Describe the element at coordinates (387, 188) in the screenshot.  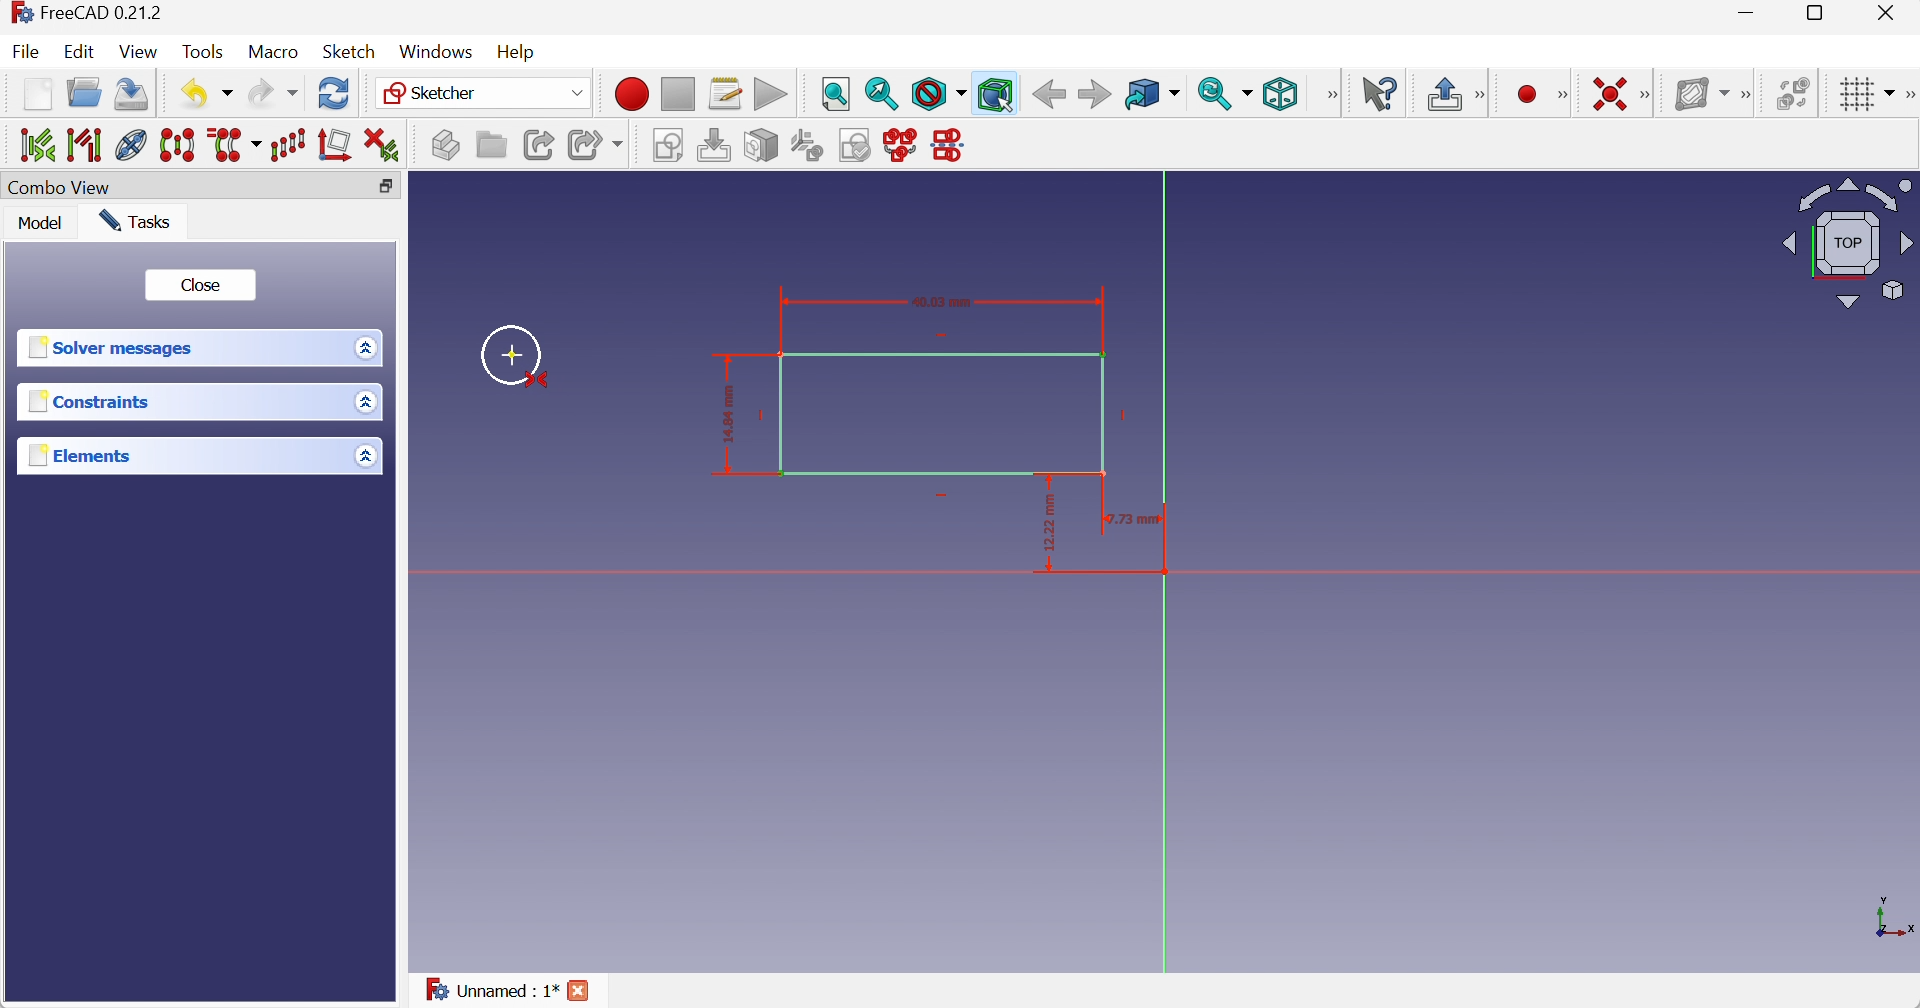
I see `Restore down` at that location.